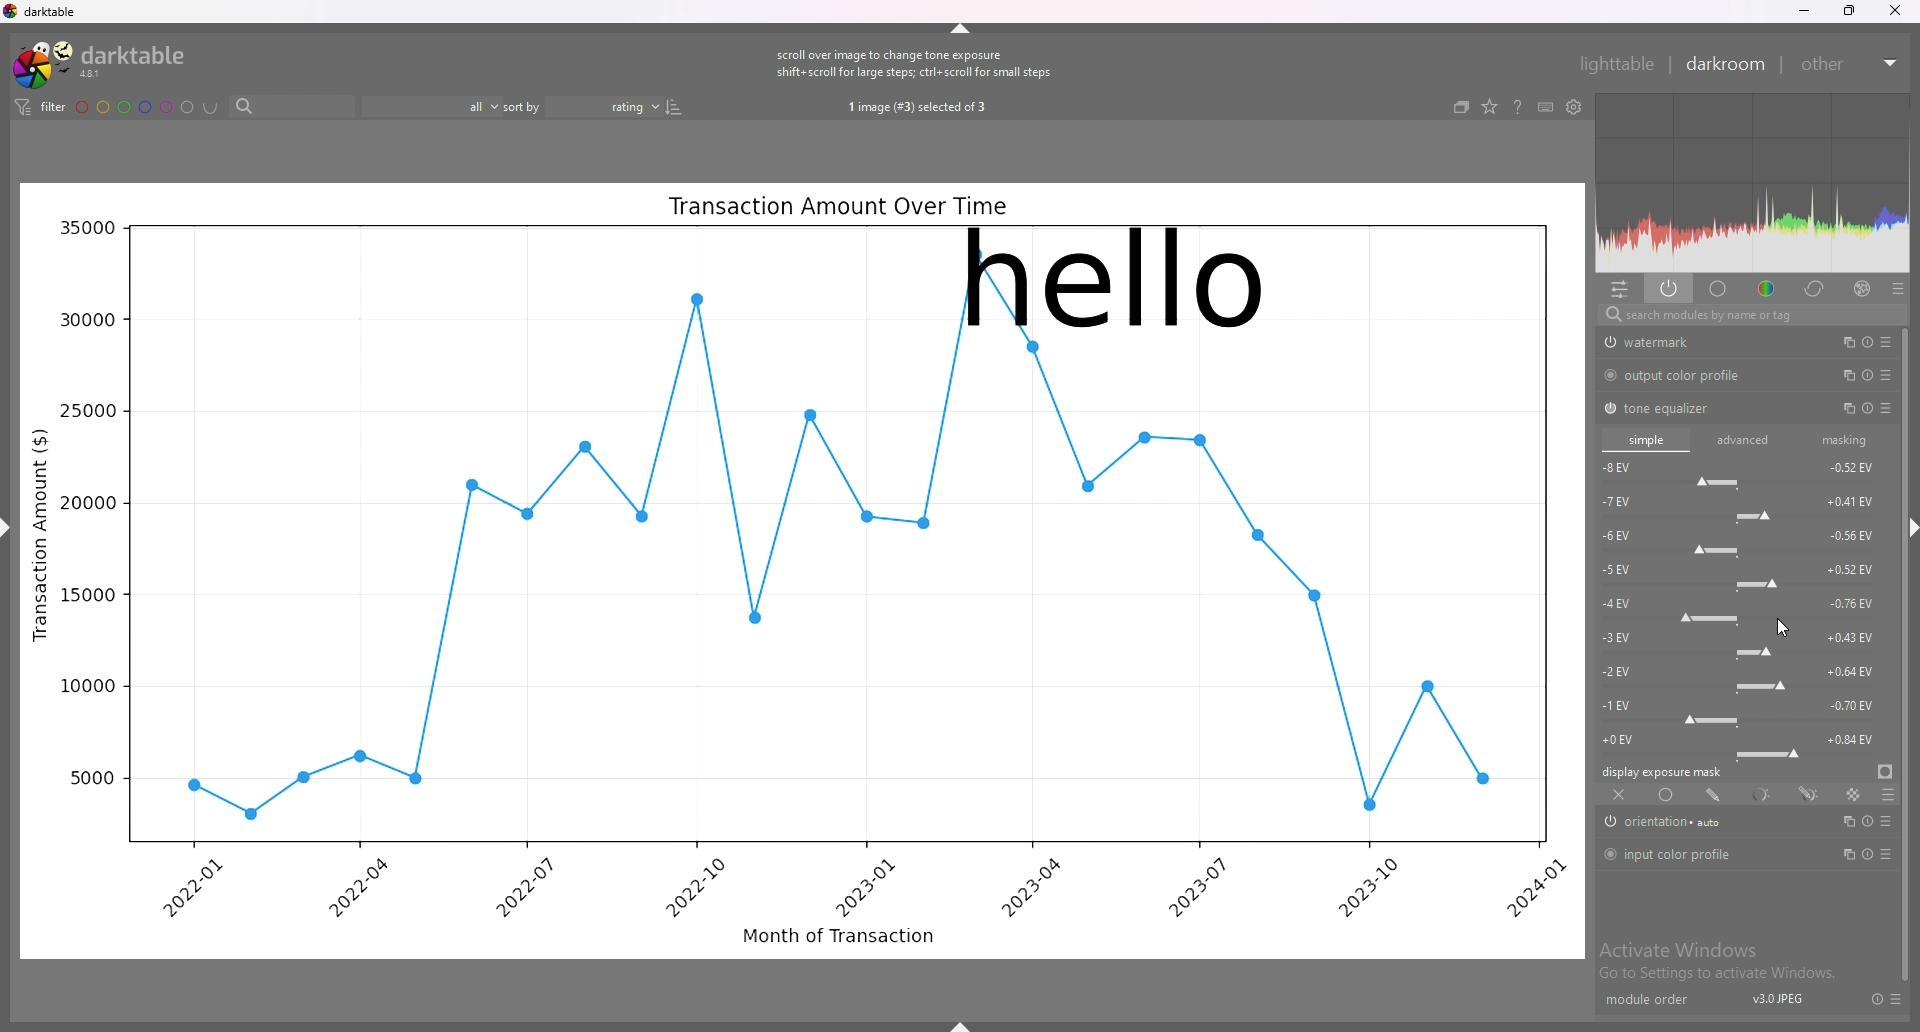  I want to click on drawn mask, so click(1715, 795).